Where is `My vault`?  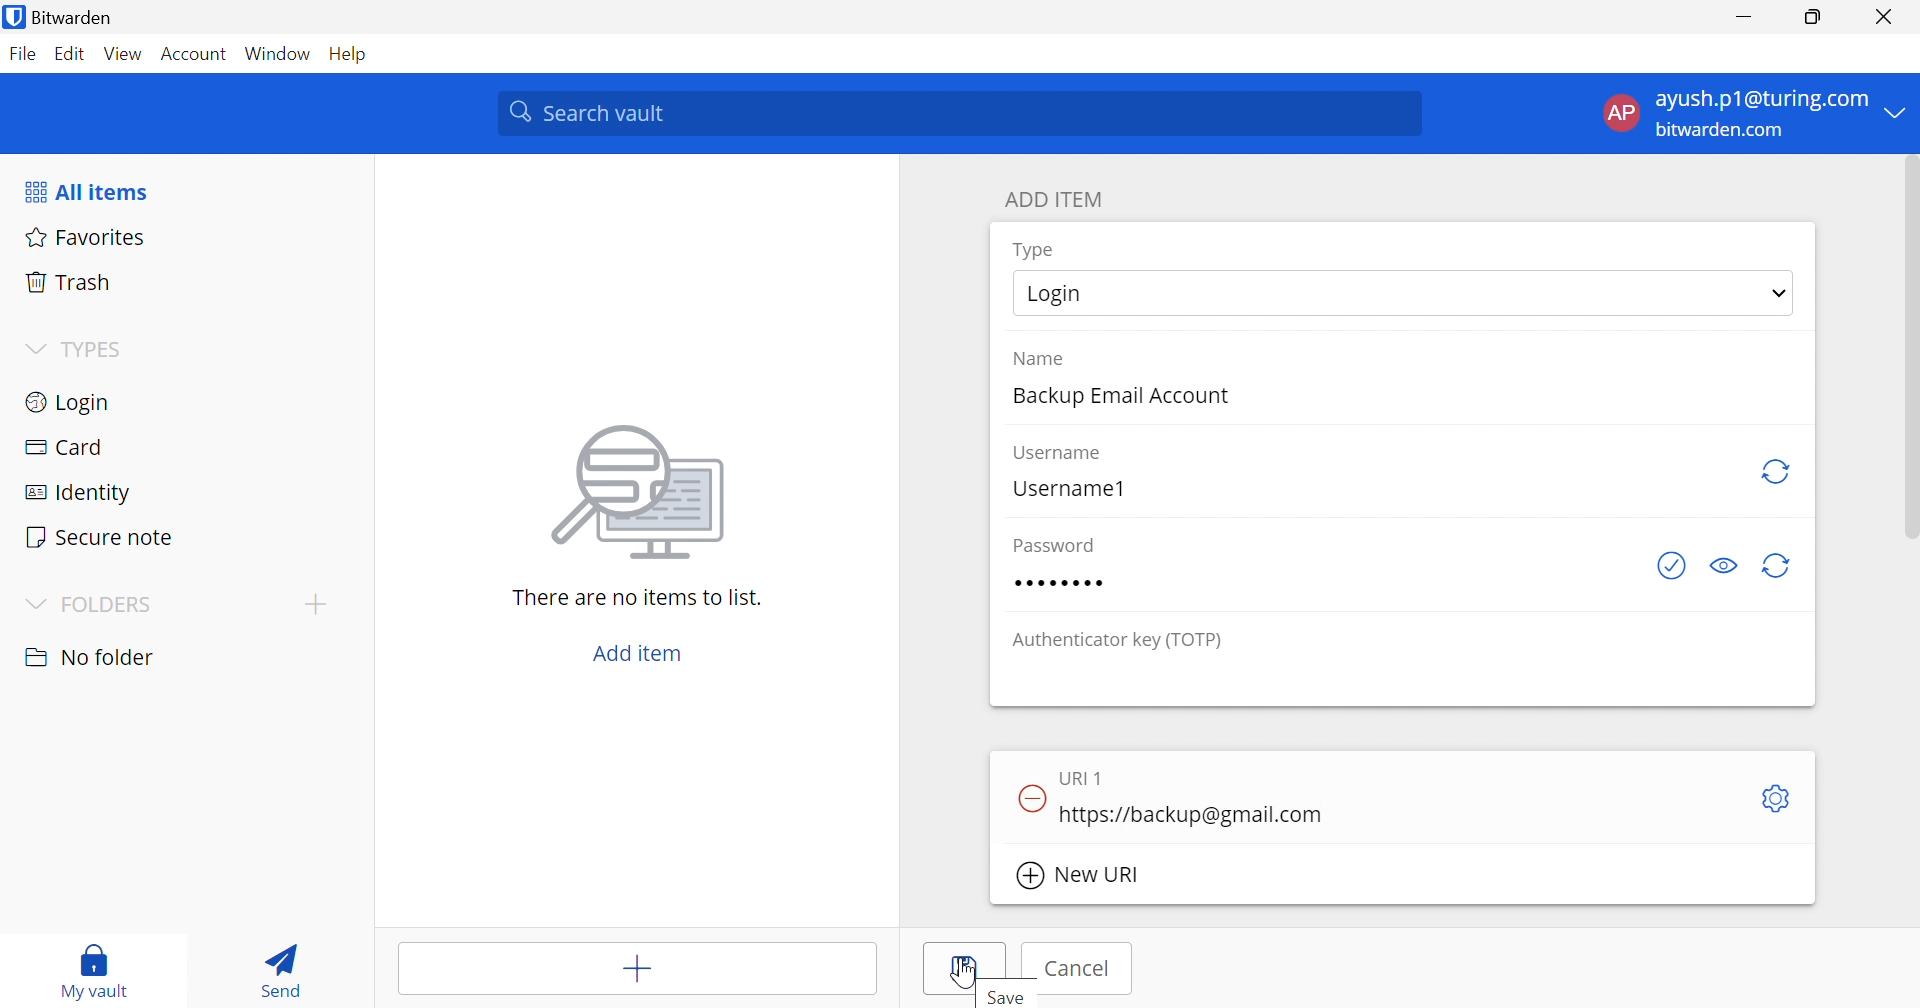
My vault is located at coordinates (94, 972).